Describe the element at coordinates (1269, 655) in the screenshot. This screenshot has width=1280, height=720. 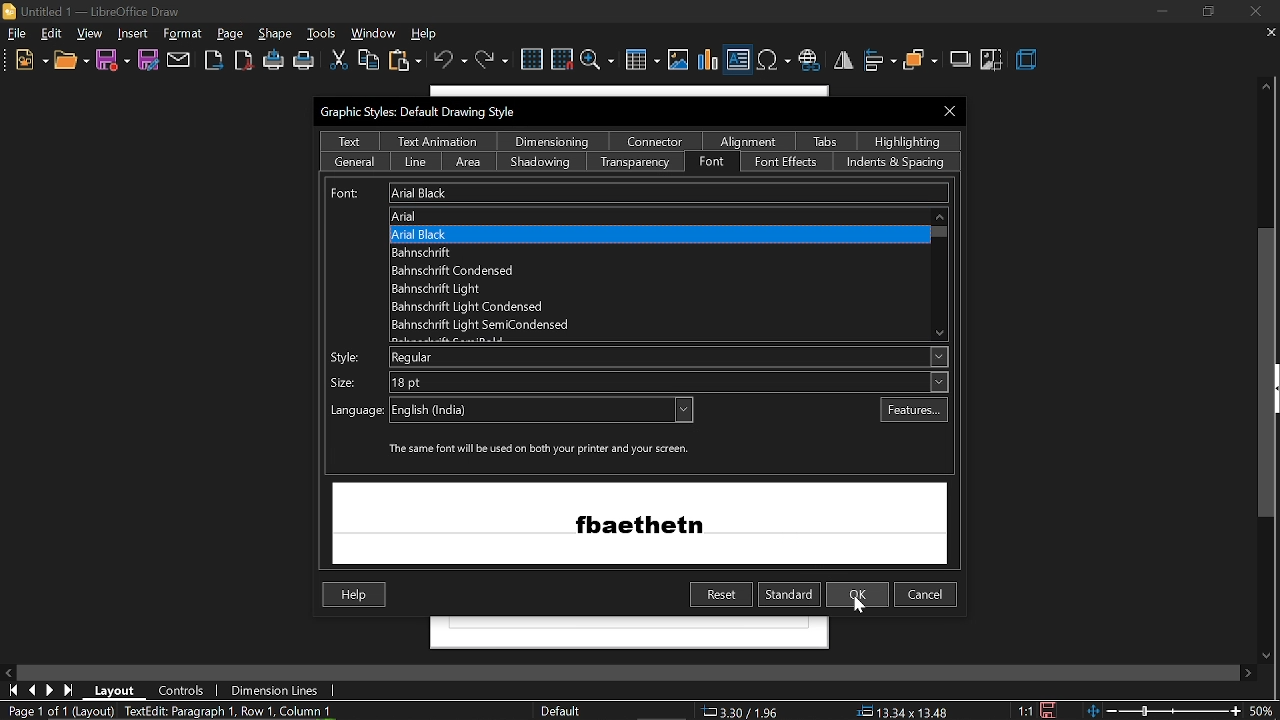
I see `Move down` at that location.